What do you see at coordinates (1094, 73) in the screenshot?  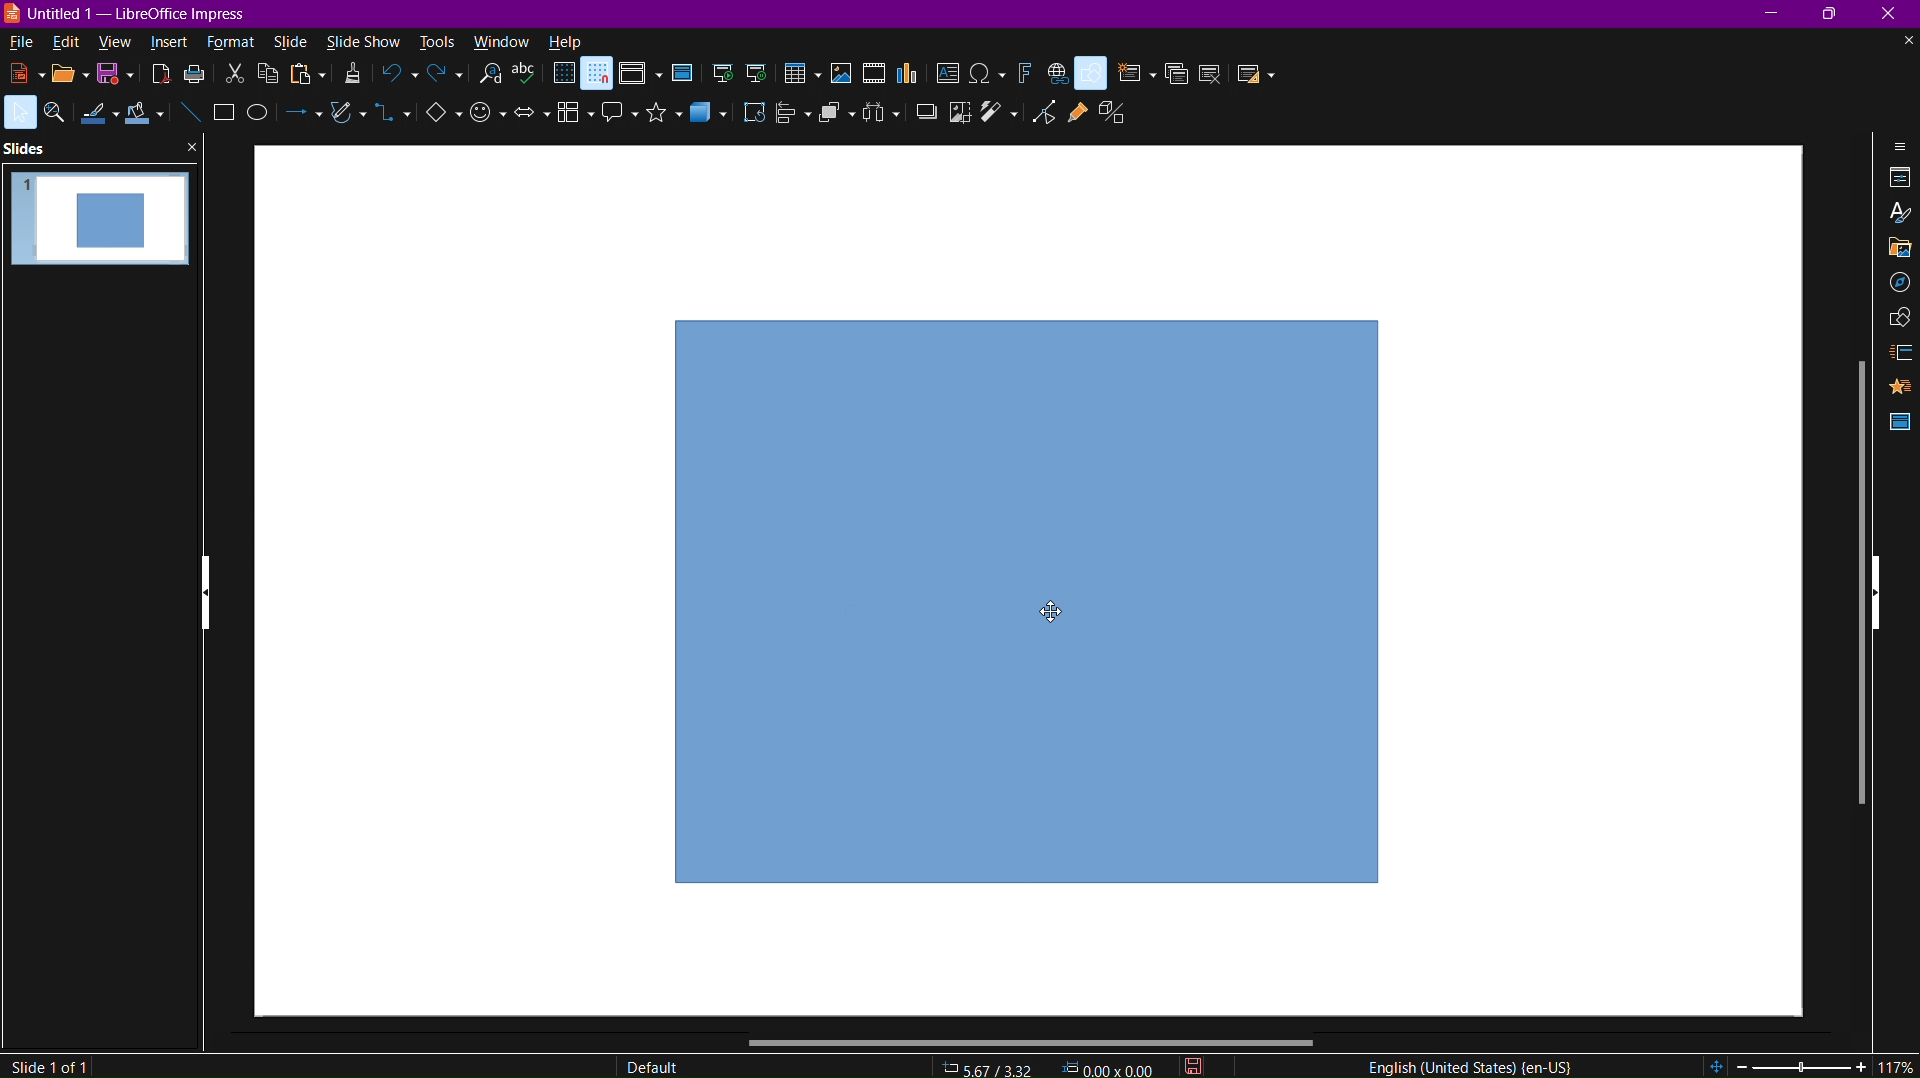 I see `Basic Shapes` at bounding box center [1094, 73].